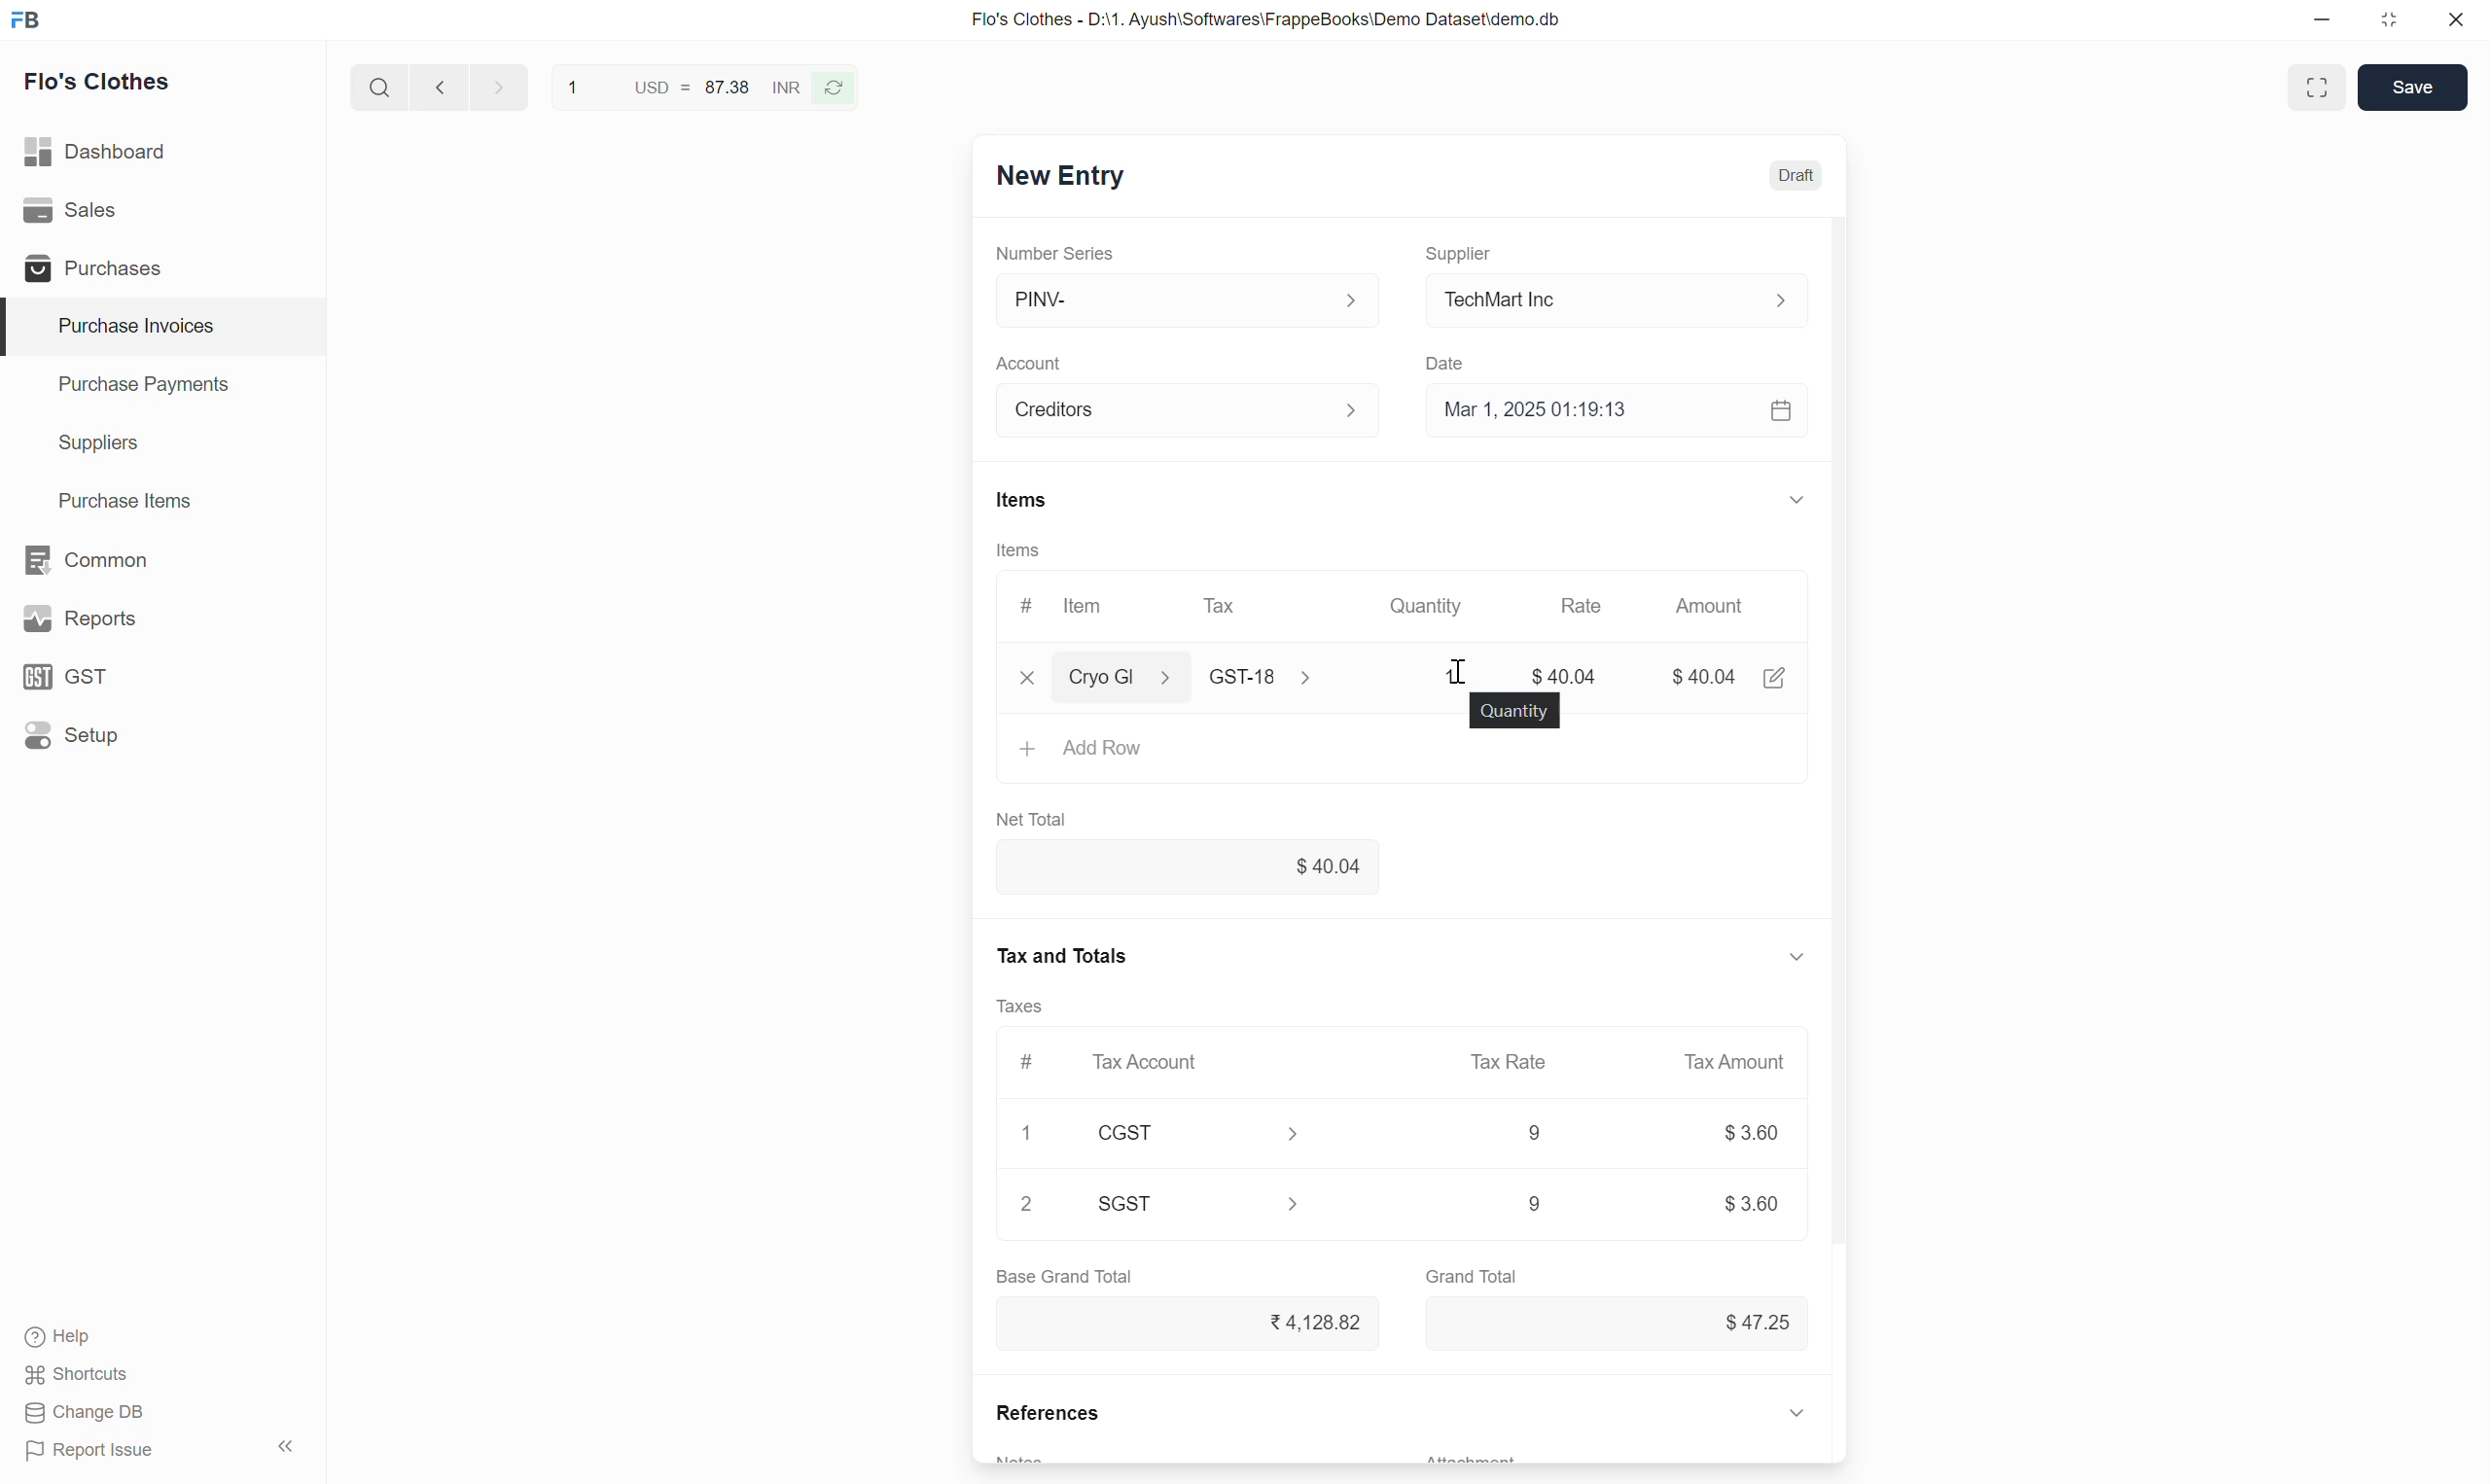 This screenshot has width=2490, height=1484. I want to click on 1 USD = 87.38 INR, so click(680, 84).